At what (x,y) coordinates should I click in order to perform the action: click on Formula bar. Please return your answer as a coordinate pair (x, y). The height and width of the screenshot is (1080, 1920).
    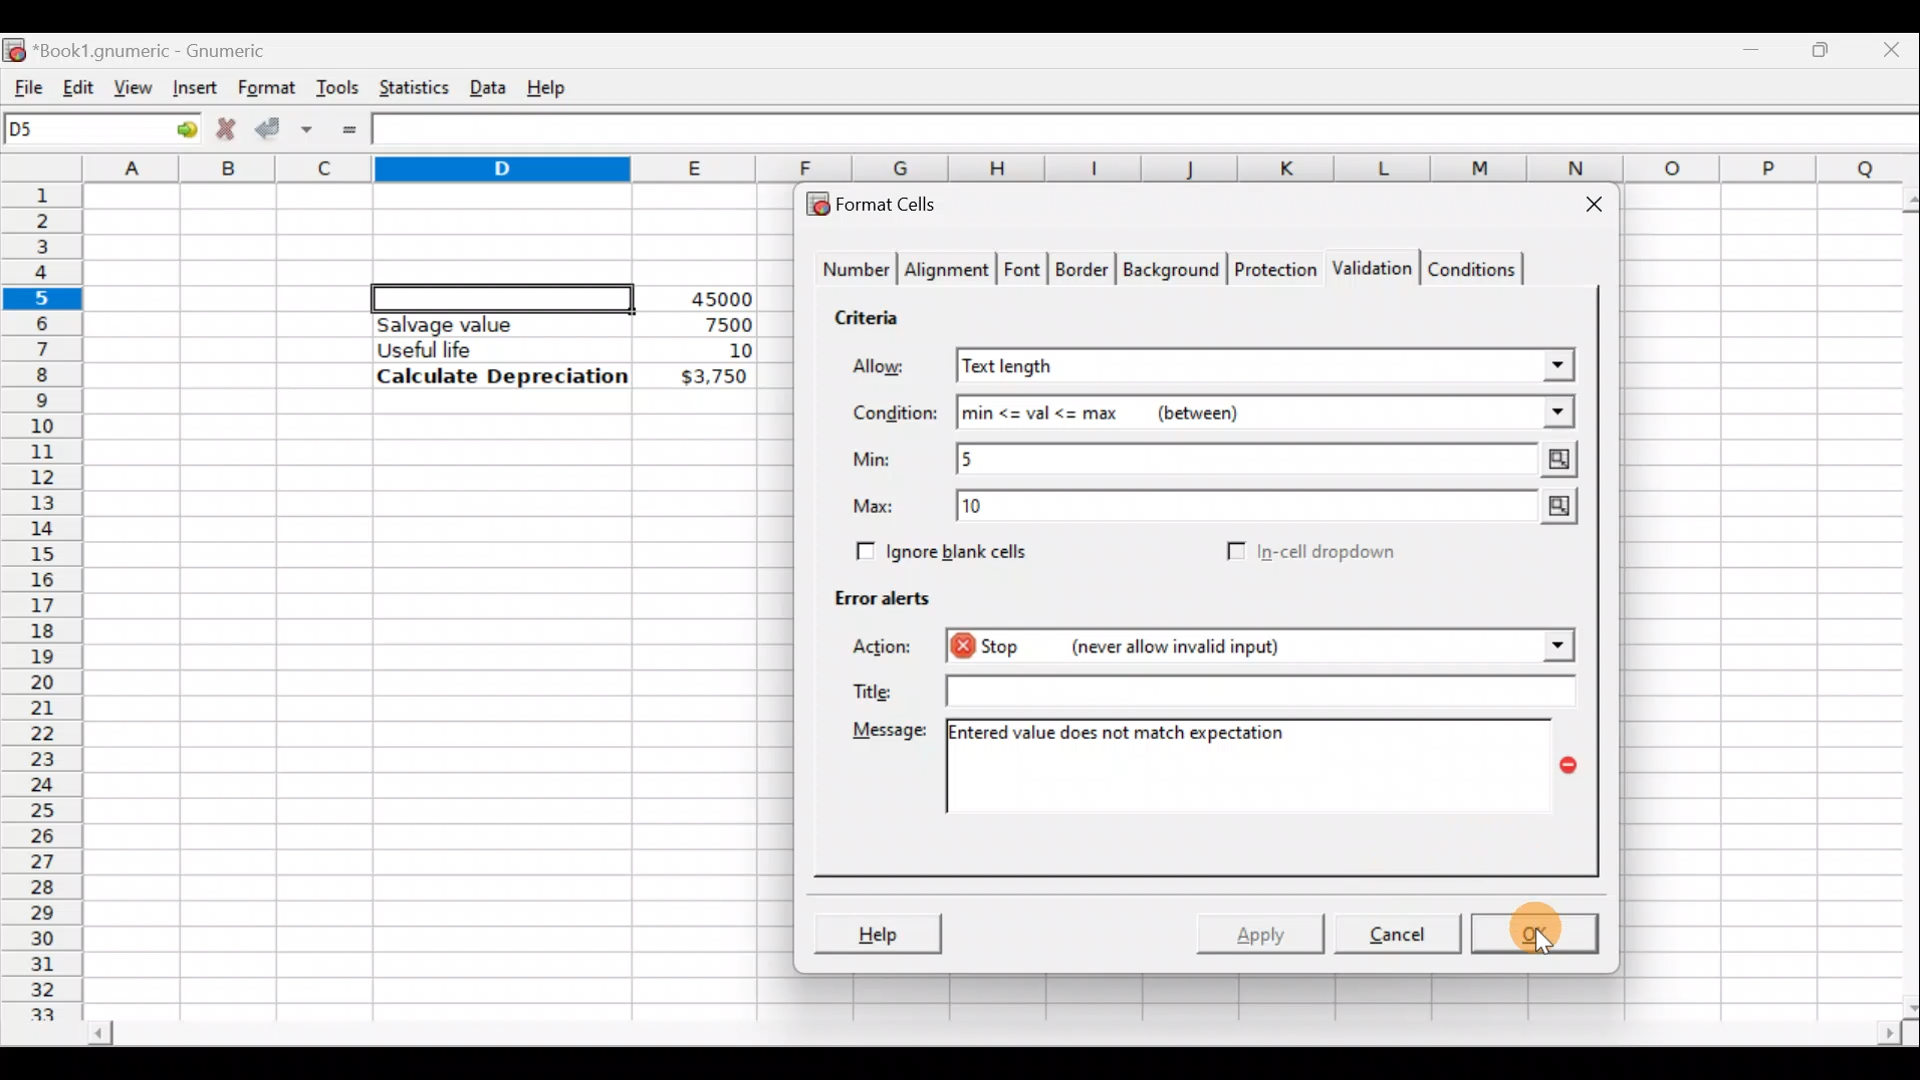
    Looking at the image, I should click on (1151, 132).